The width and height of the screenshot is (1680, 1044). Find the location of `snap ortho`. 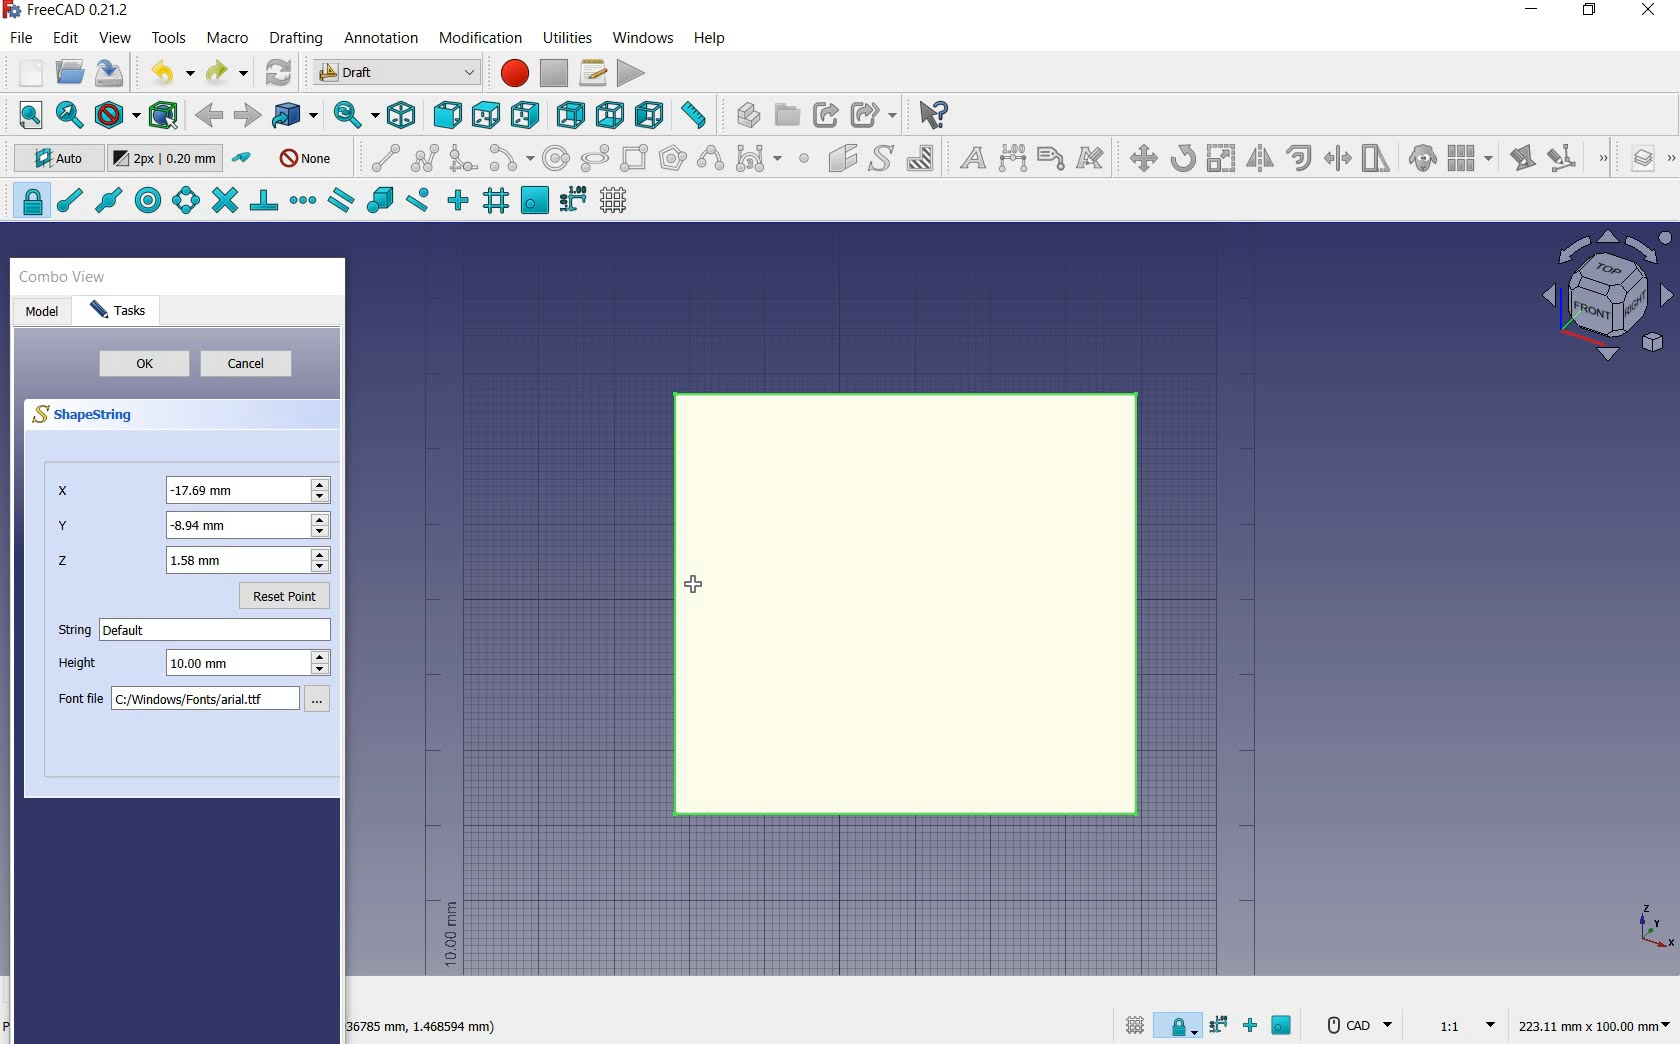

snap ortho is located at coordinates (1254, 1027).